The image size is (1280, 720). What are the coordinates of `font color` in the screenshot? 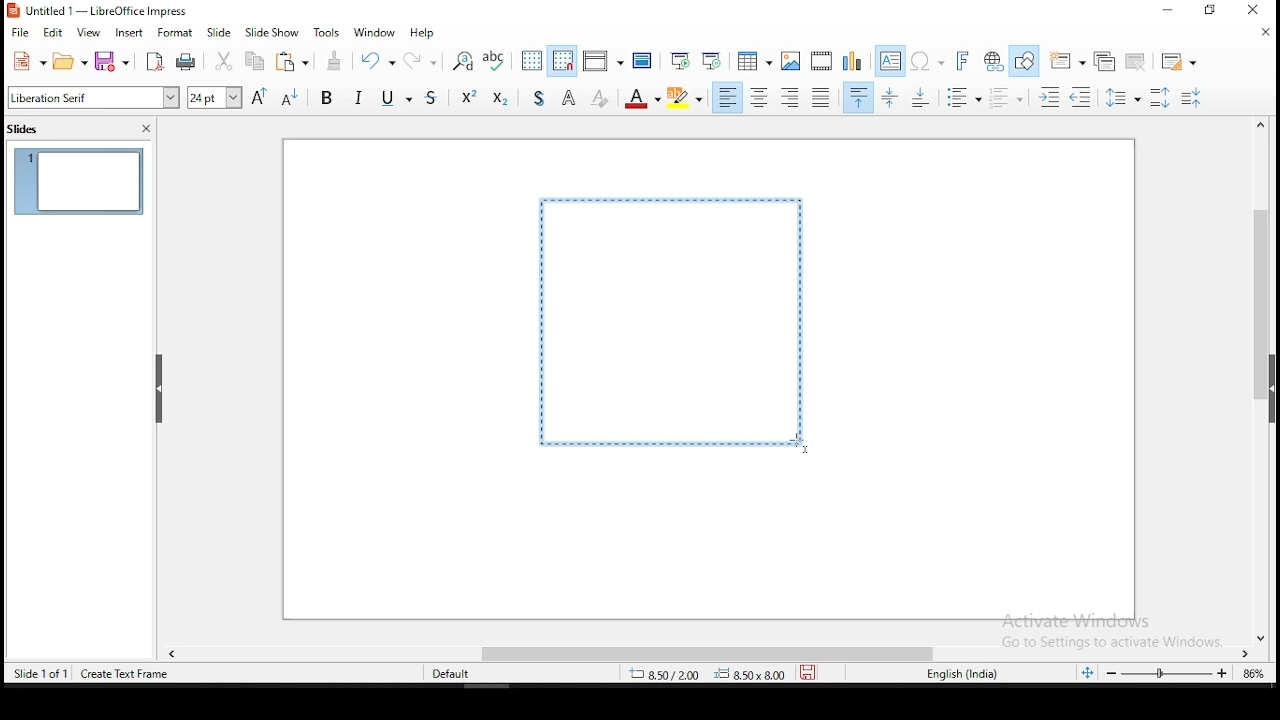 It's located at (643, 98).